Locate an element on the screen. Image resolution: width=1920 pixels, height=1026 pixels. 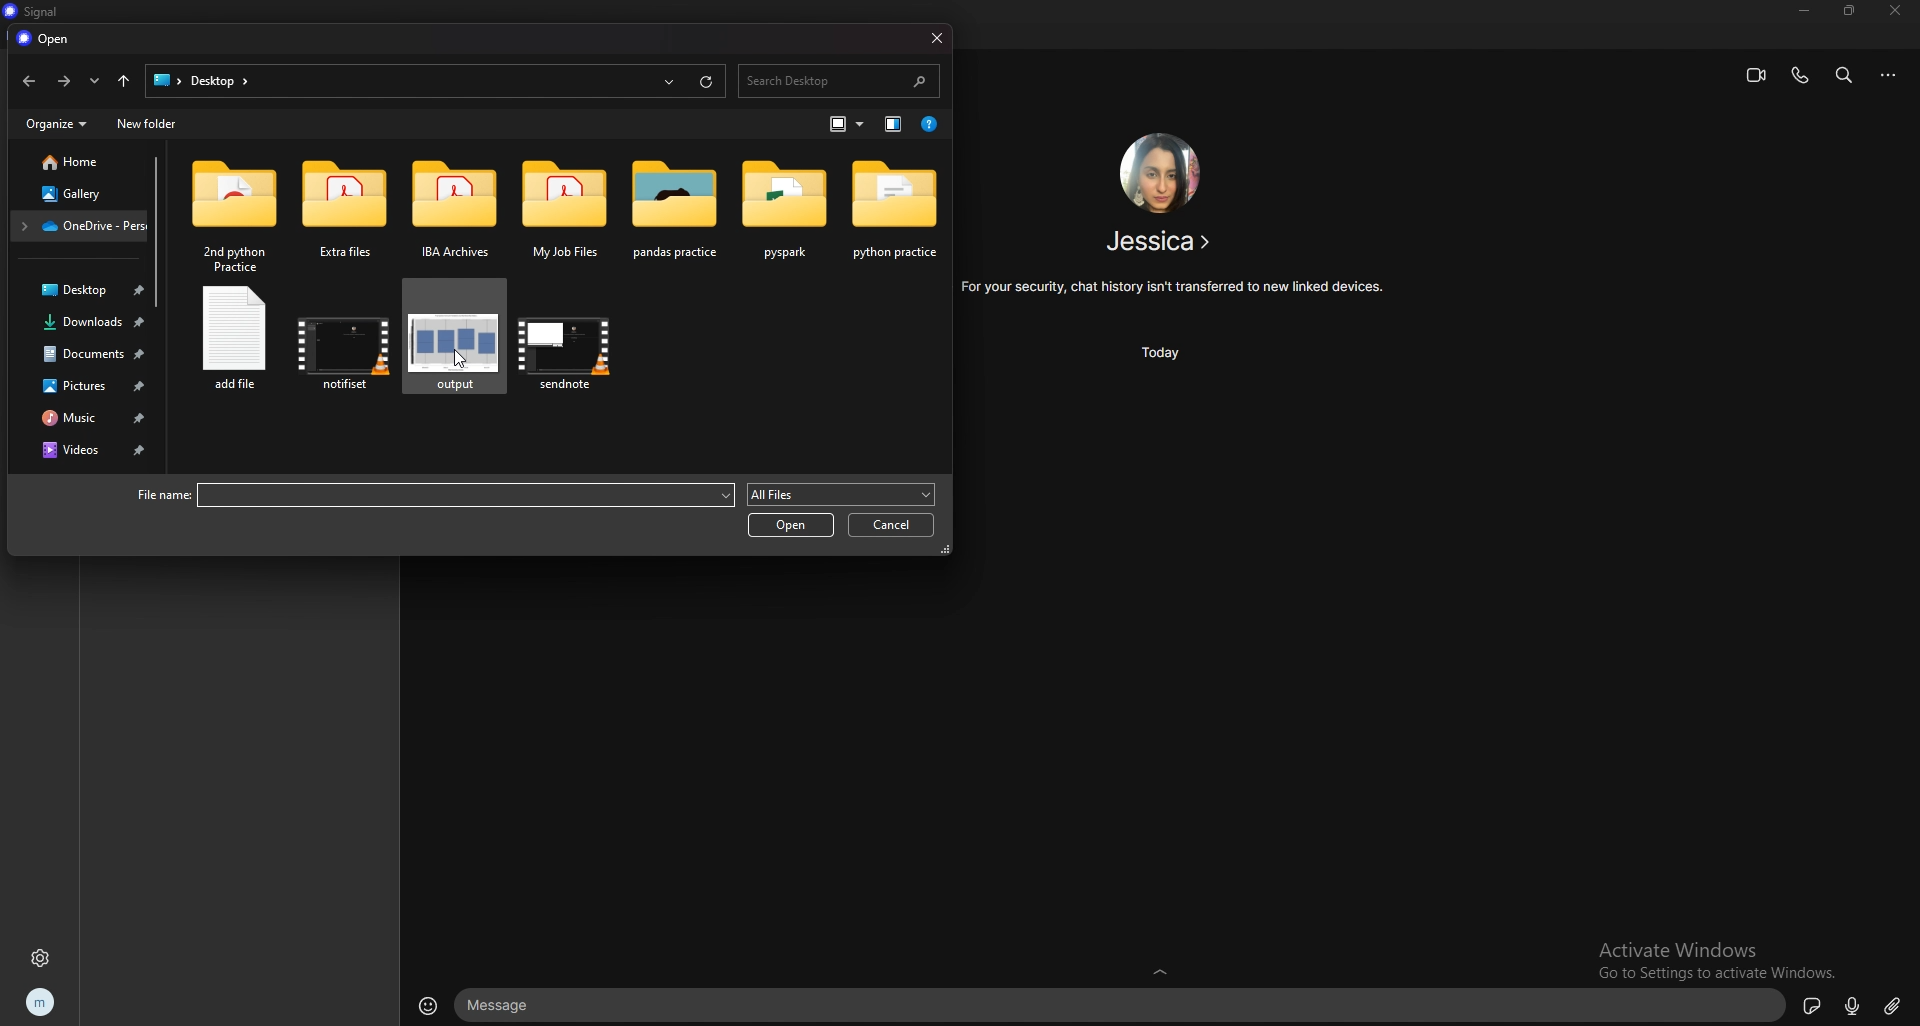
folder is located at coordinates (232, 214).